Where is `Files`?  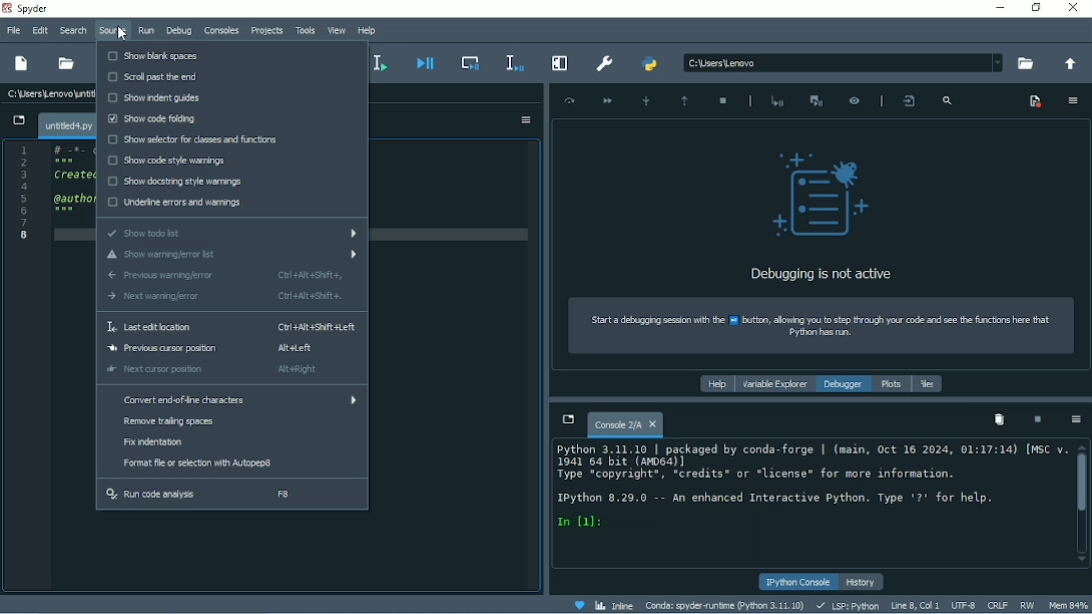
Files is located at coordinates (929, 384).